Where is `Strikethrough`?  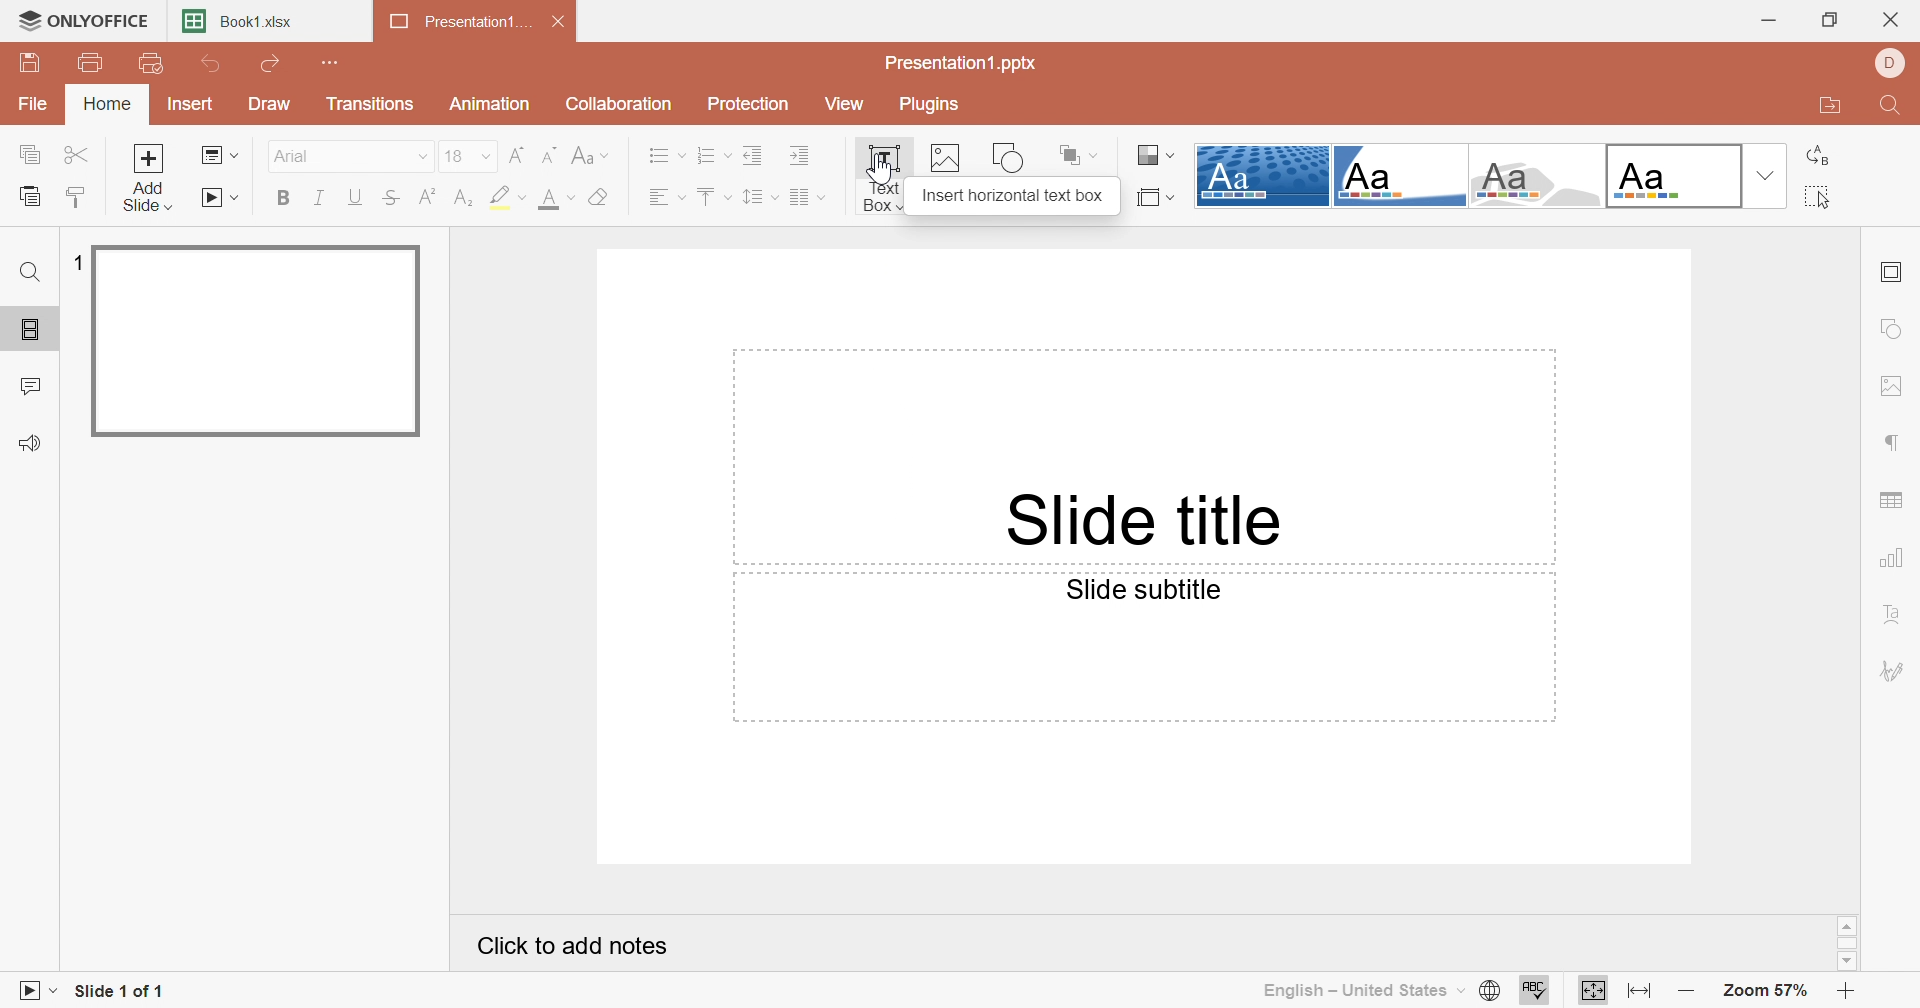
Strikethrough is located at coordinates (393, 197).